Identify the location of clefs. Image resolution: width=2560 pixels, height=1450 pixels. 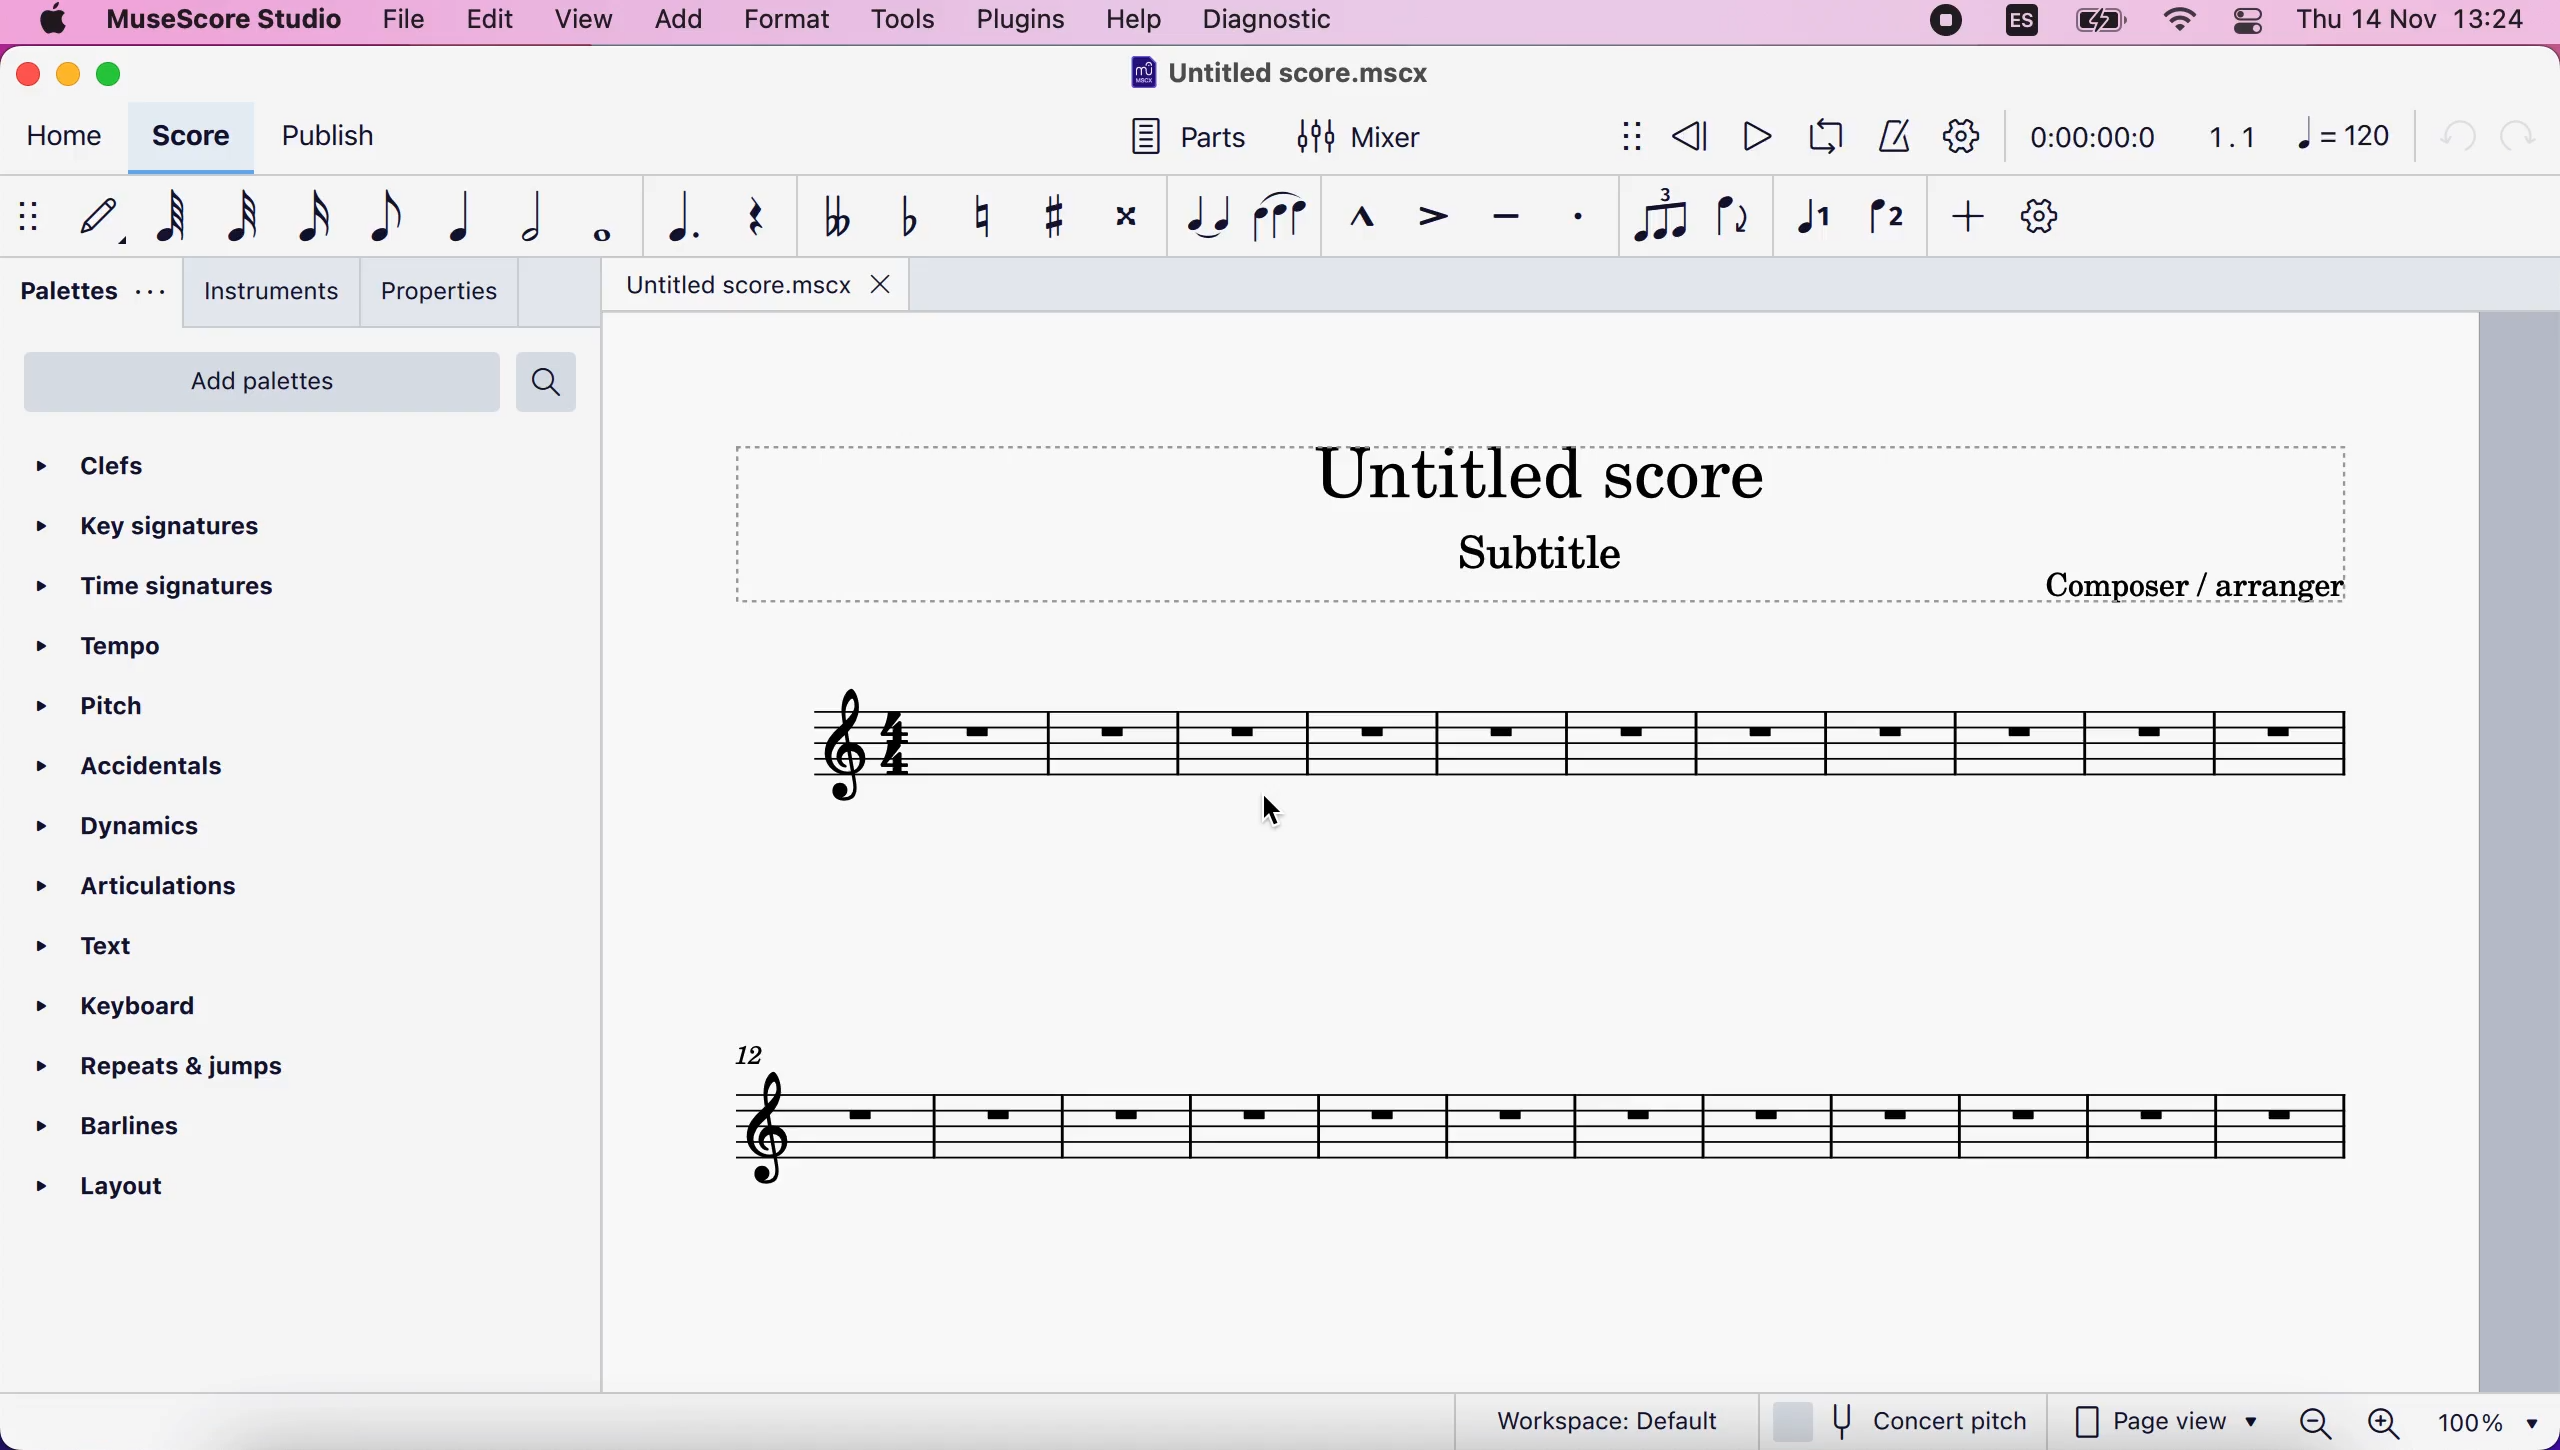
(109, 471).